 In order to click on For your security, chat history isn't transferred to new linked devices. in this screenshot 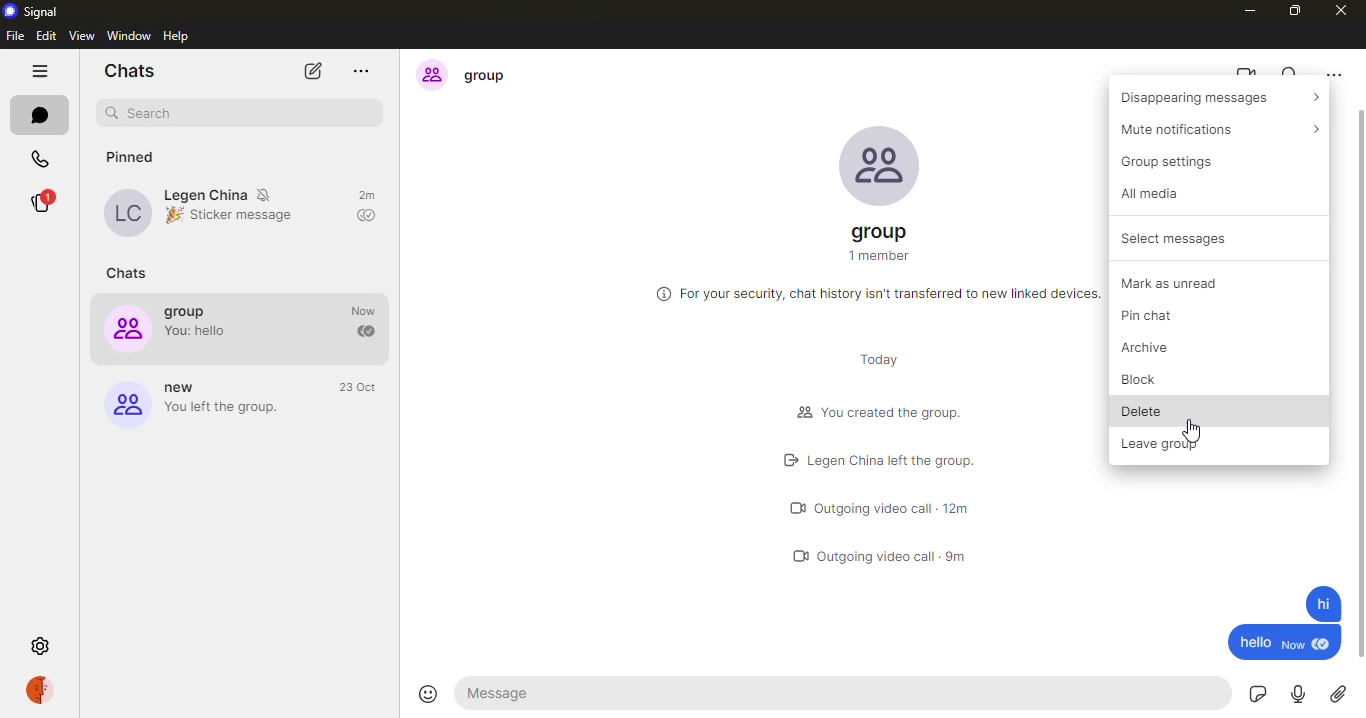, I will do `click(891, 293)`.